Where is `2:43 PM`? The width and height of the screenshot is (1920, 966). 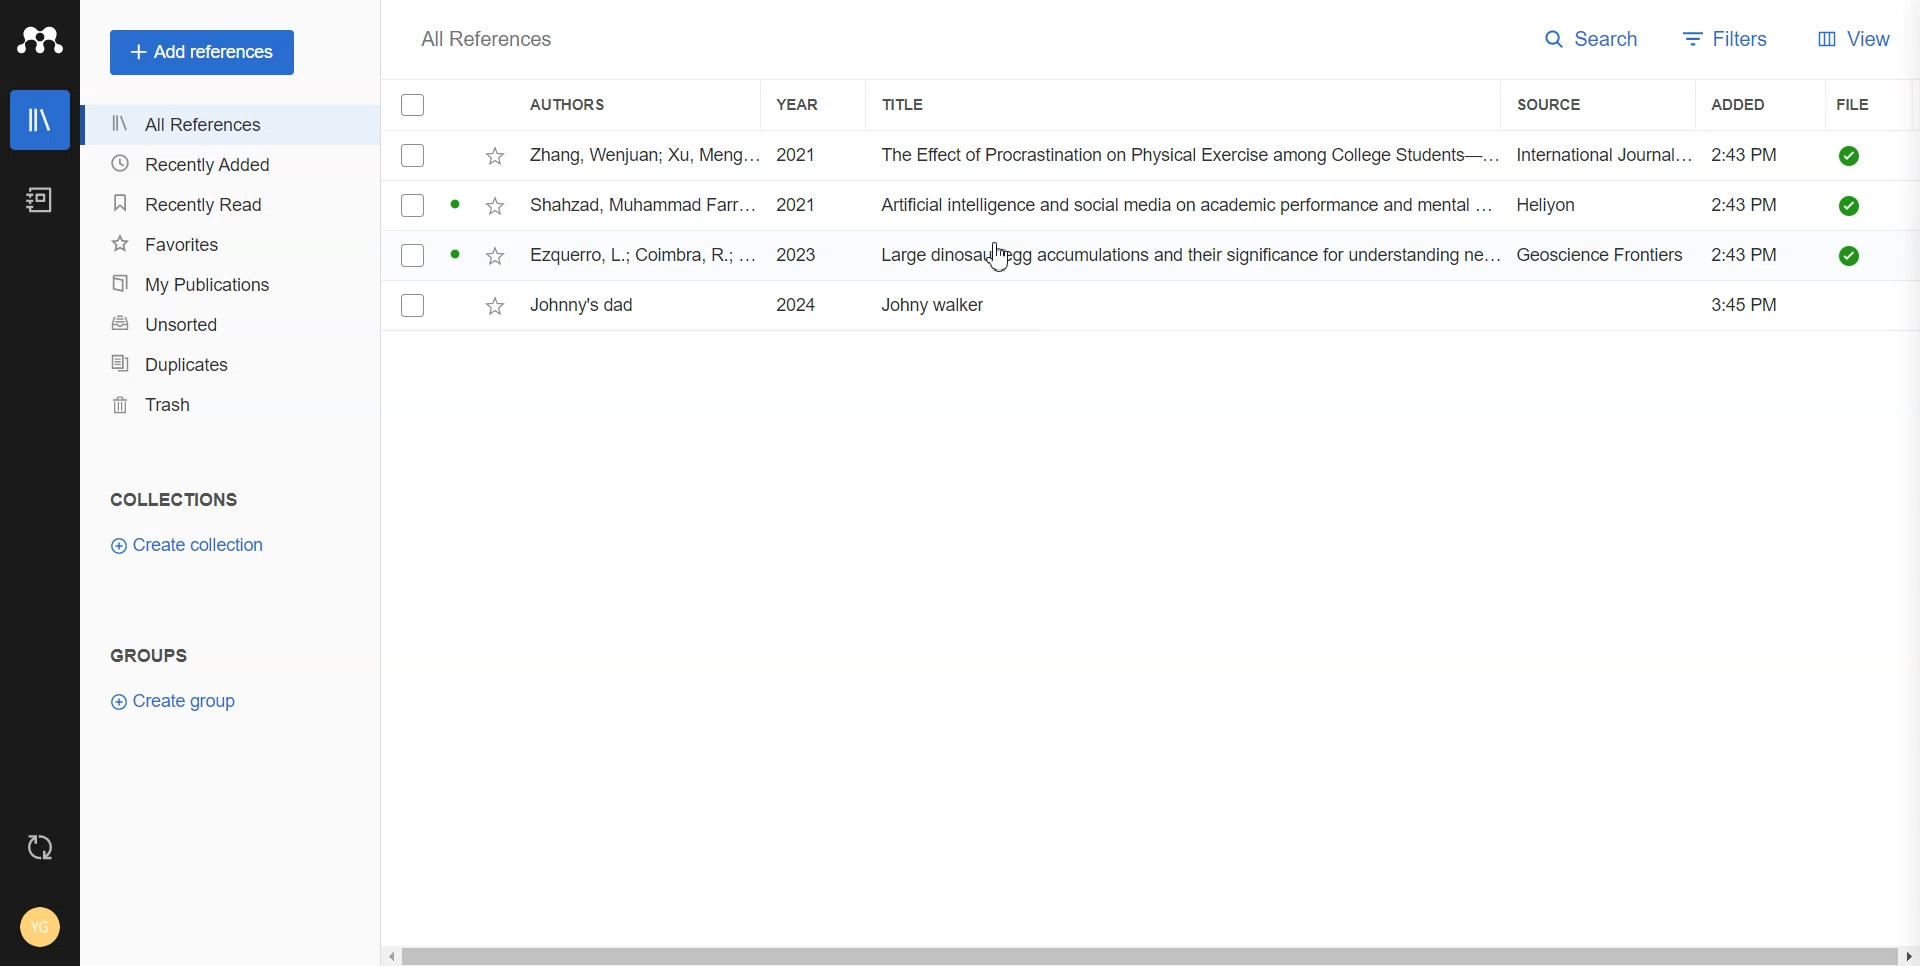 2:43 PM is located at coordinates (1747, 255).